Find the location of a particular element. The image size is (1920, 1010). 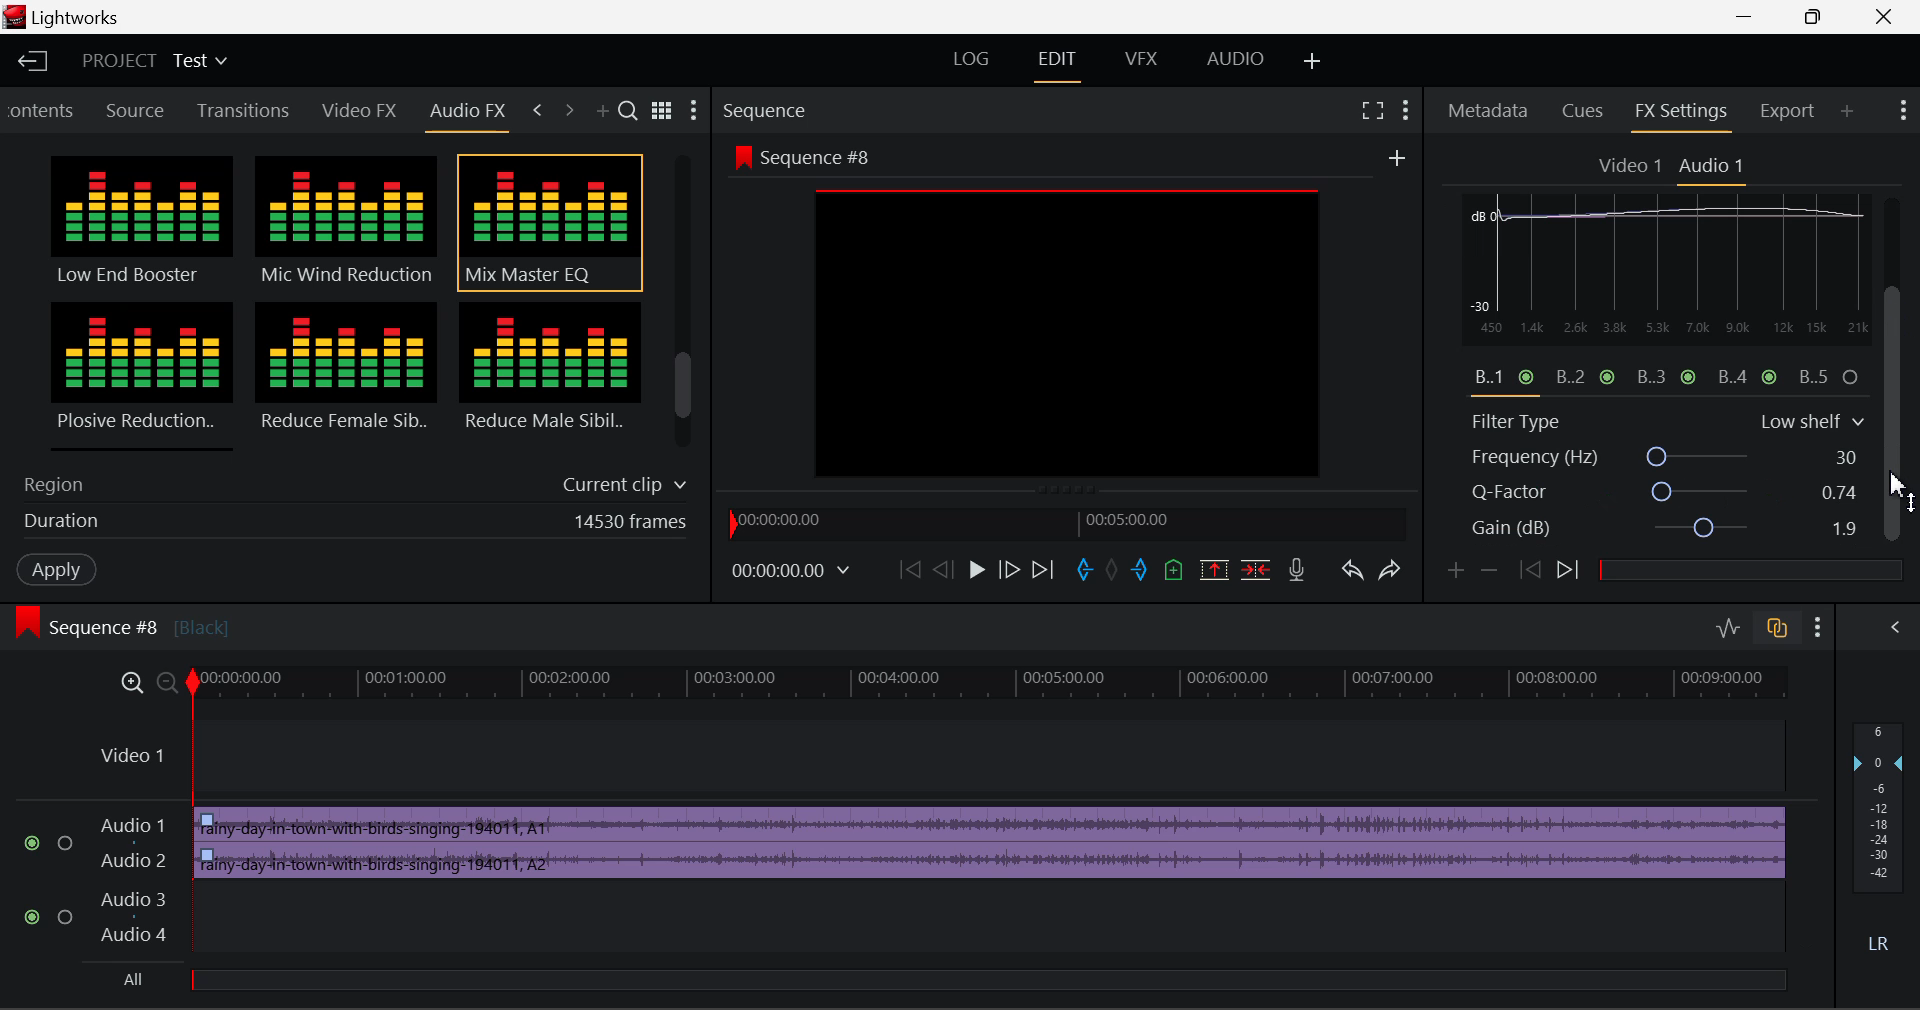

Project Timeline Navigator is located at coordinates (1064, 522).